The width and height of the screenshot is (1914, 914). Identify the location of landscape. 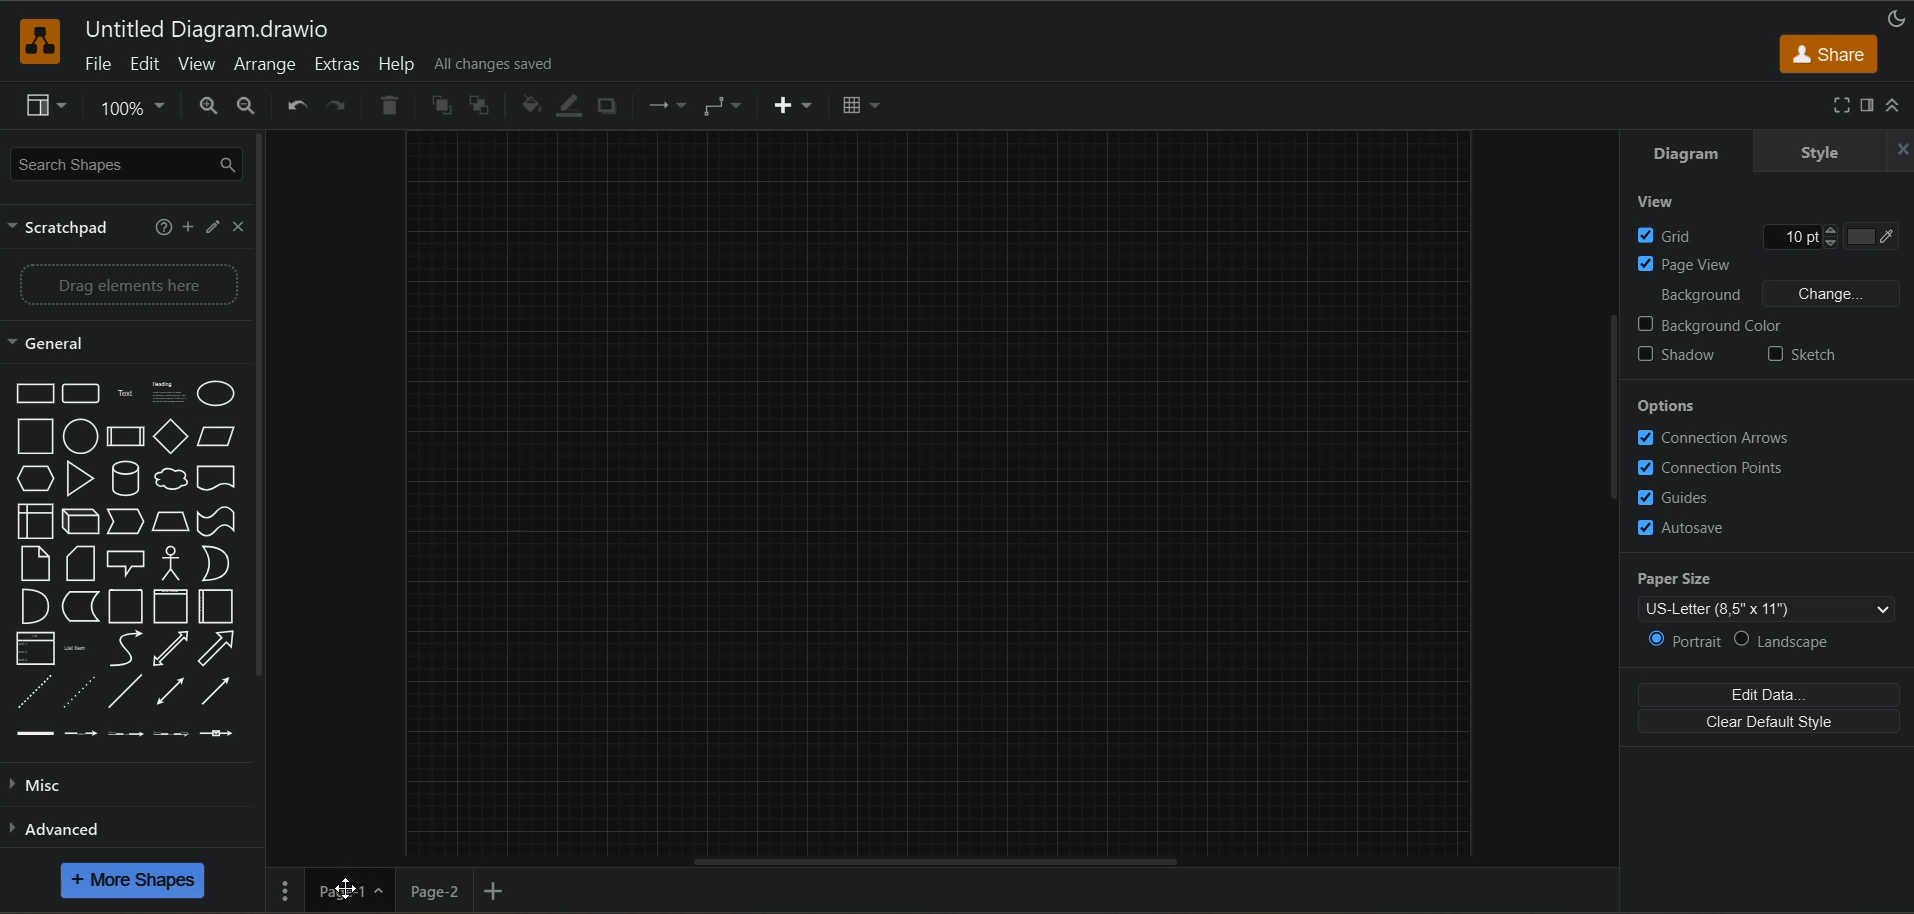
(1796, 637).